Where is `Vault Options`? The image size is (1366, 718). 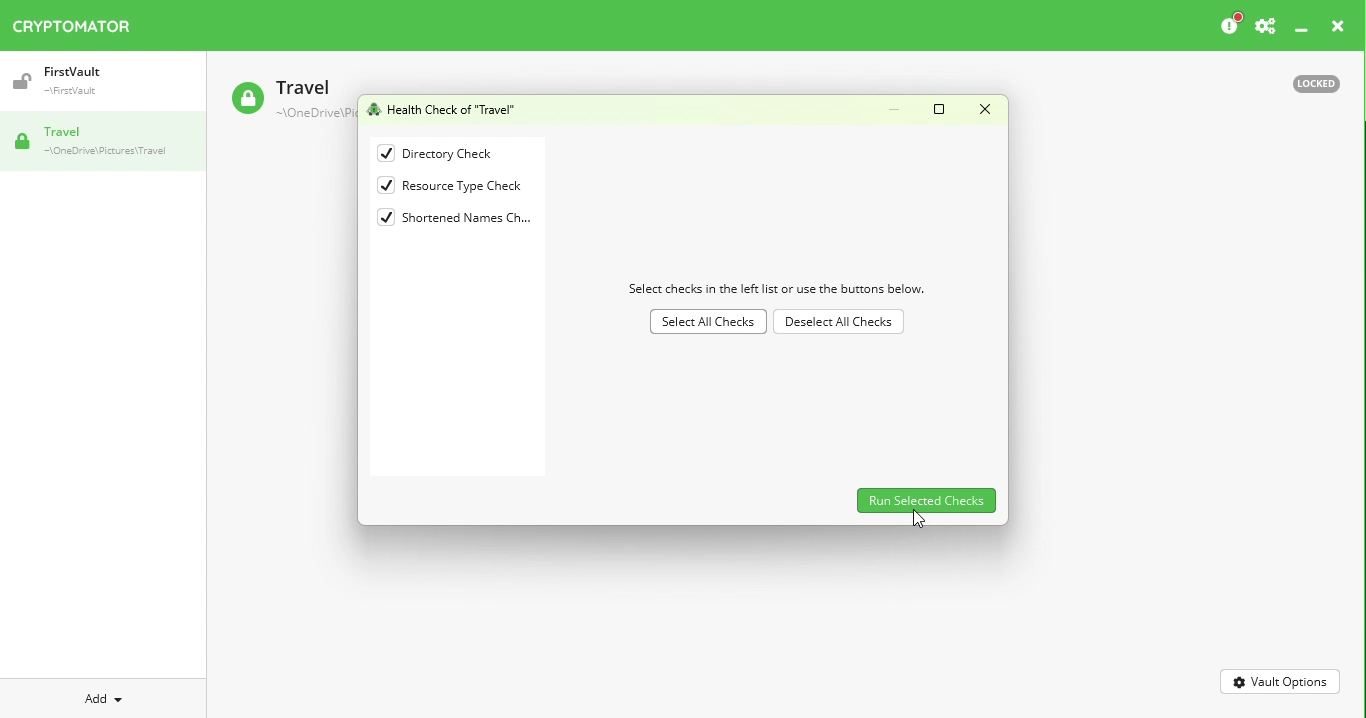
Vault Options is located at coordinates (1276, 681).